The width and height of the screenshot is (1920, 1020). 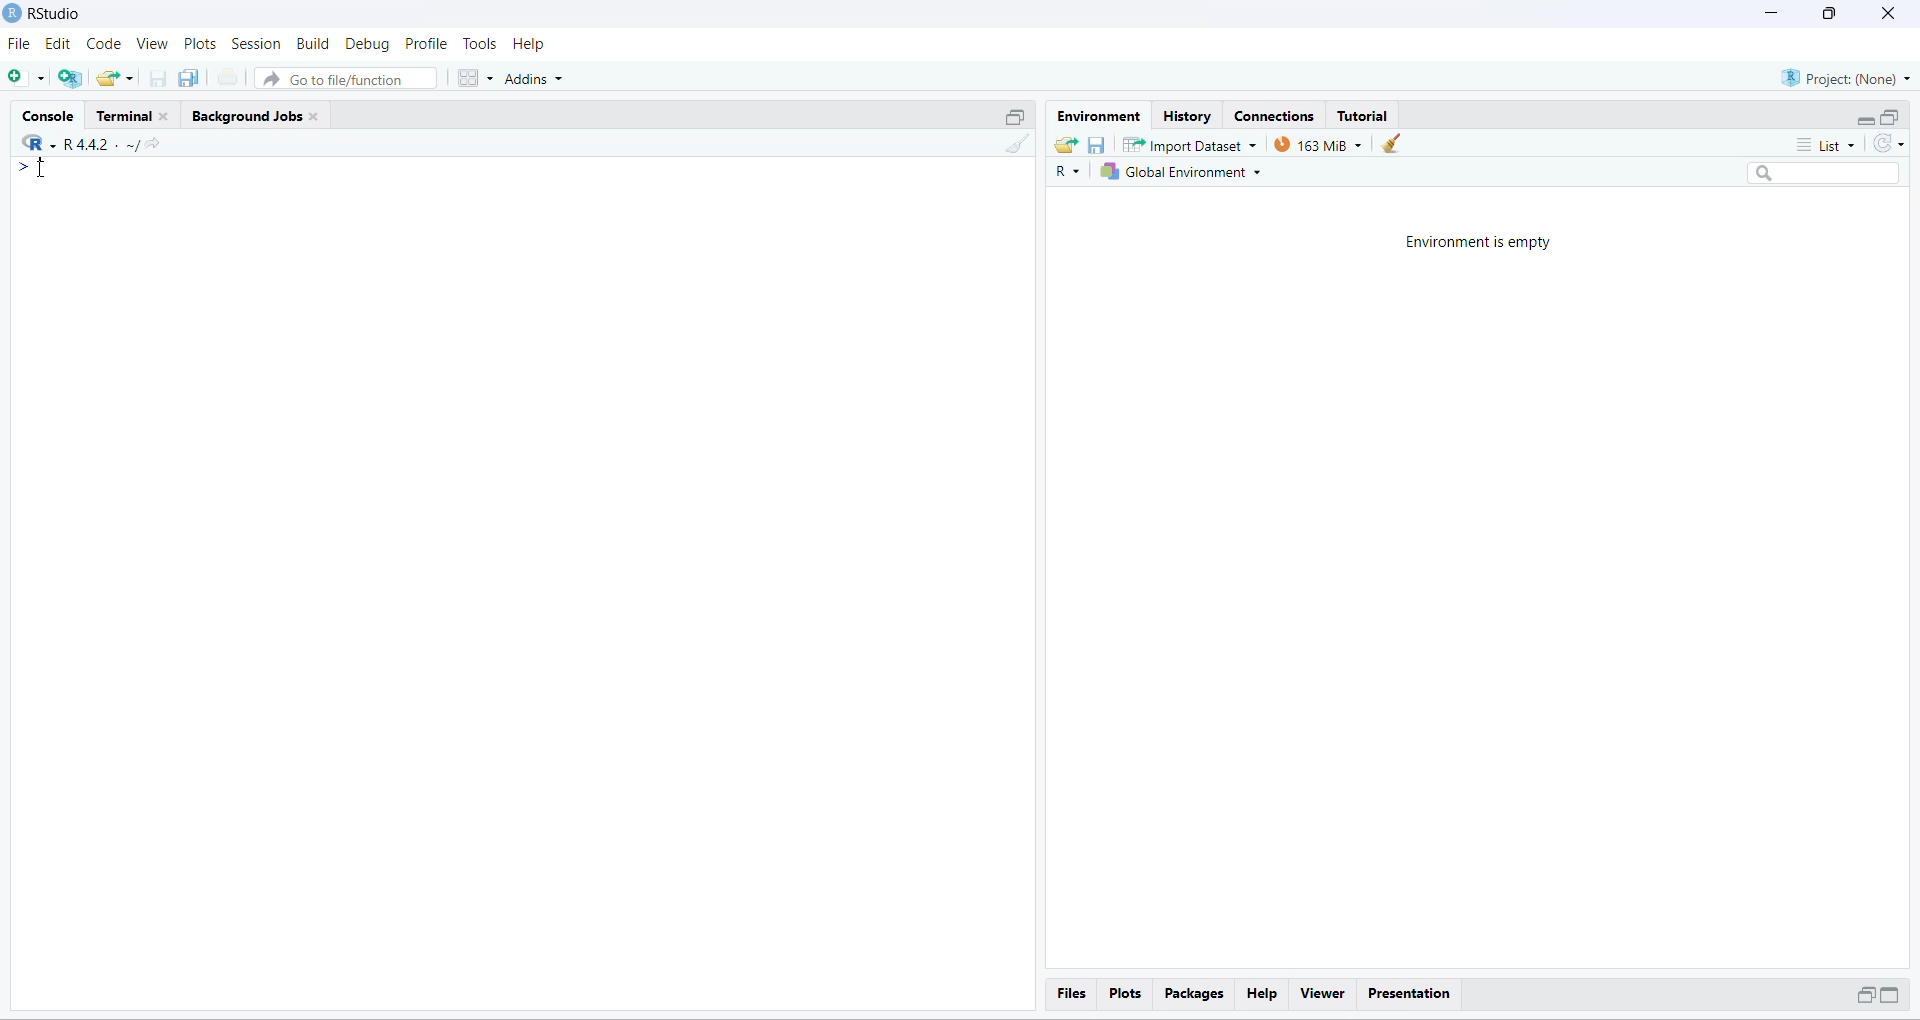 What do you see at coordinates (368, 45) in the screenshot?
I see `Debug` at bounding box center [368, 45].